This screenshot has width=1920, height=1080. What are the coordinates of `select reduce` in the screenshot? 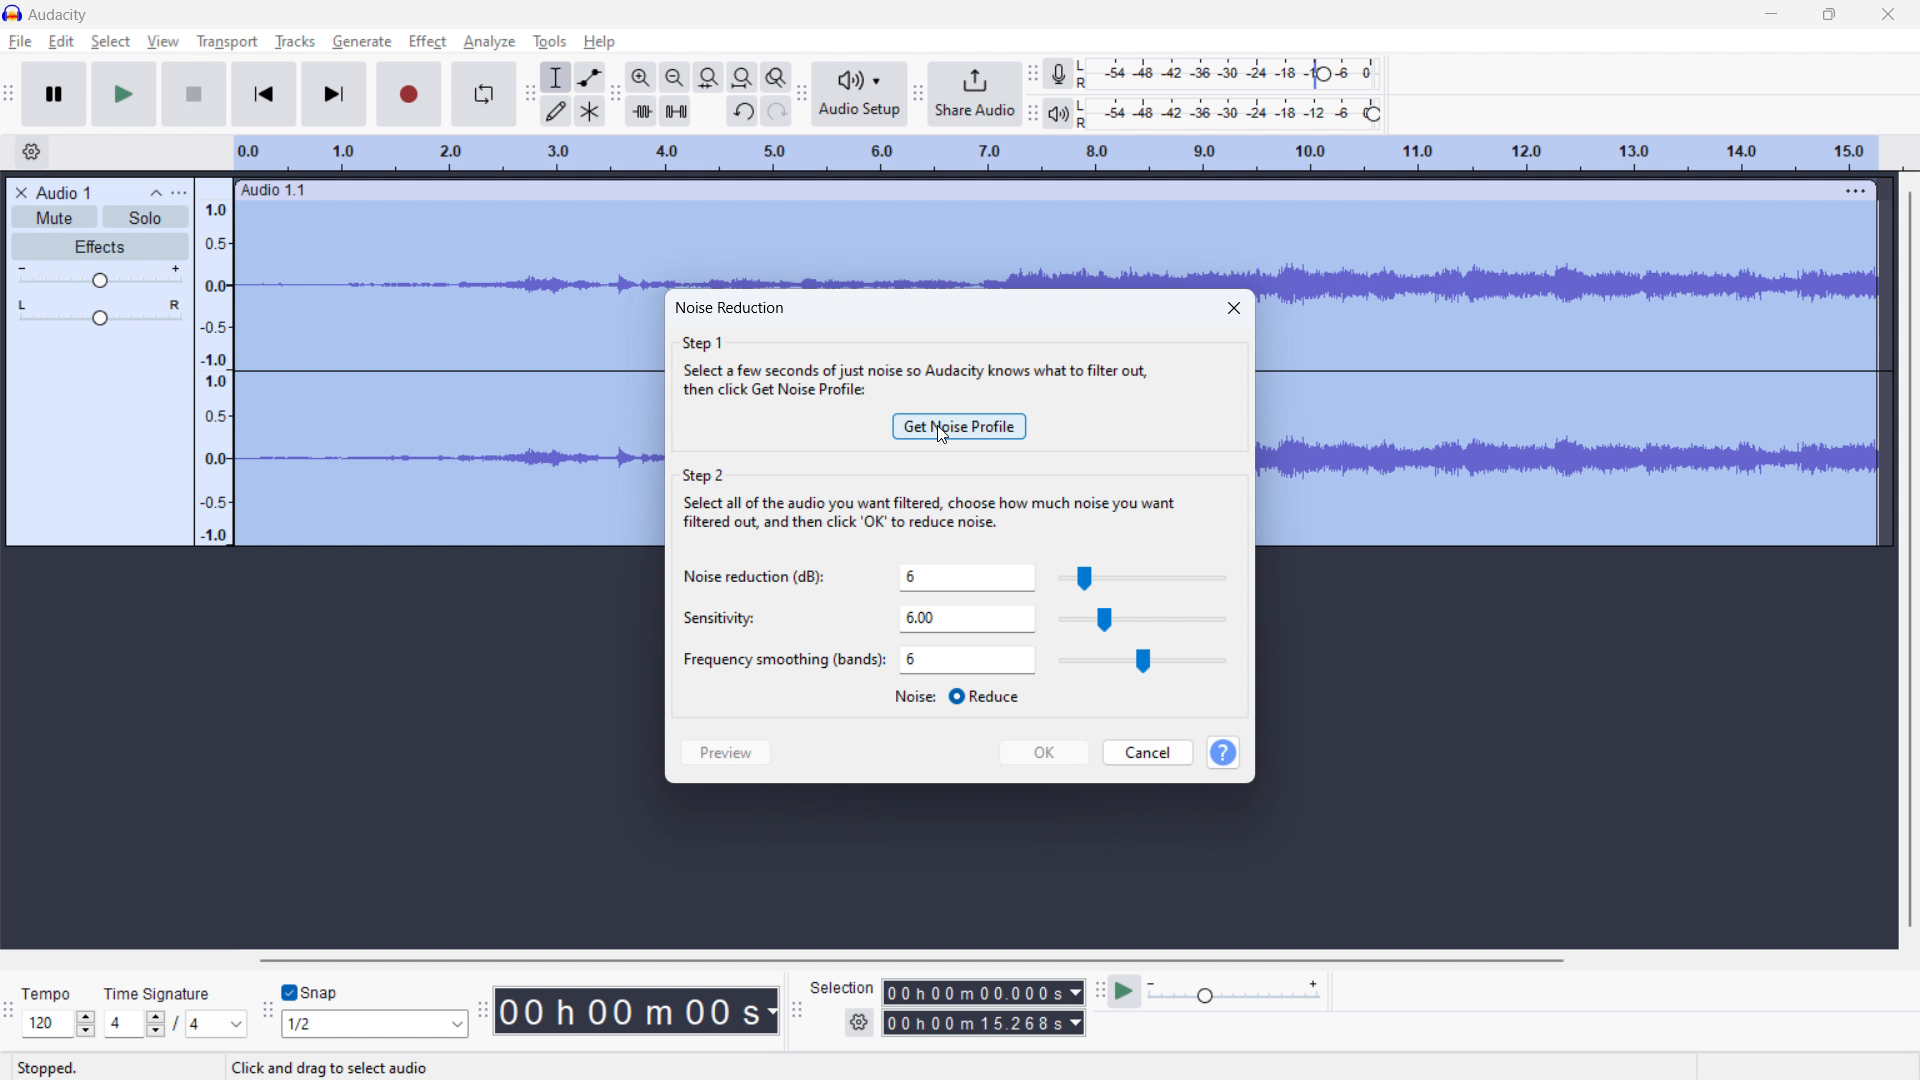 It's located at (956, 697).